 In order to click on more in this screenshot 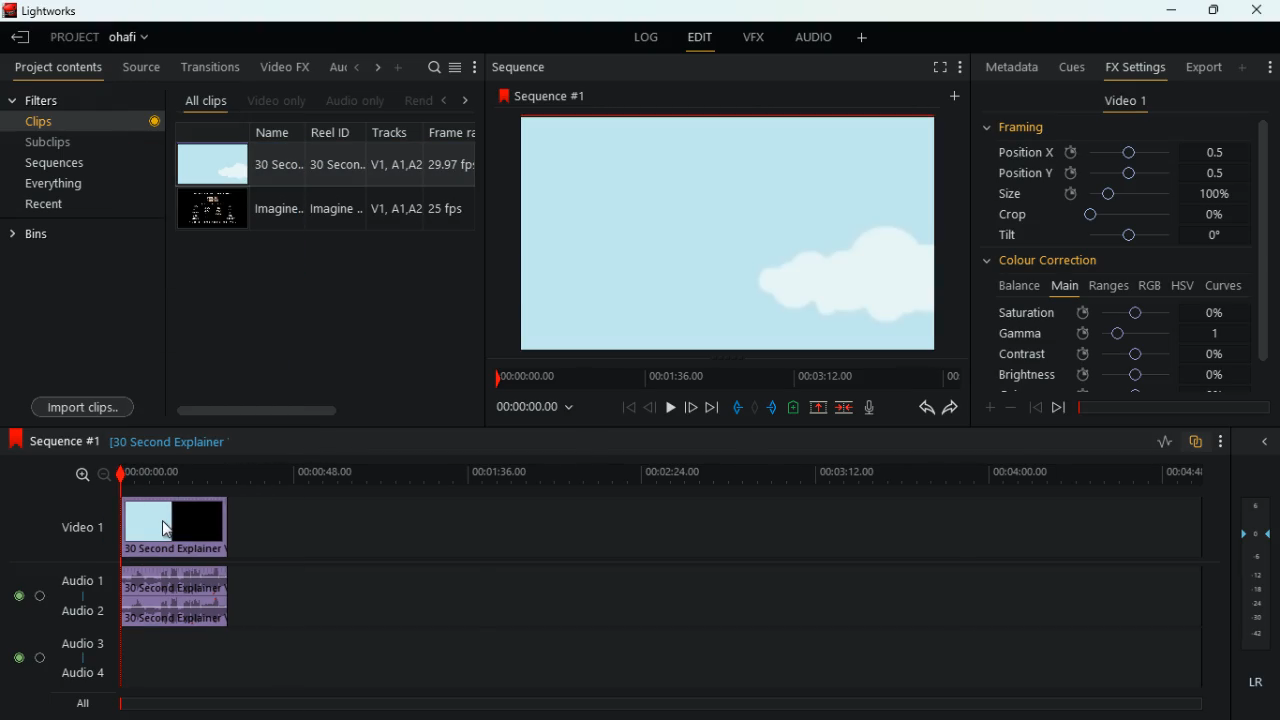, I will do `click(1222, 442)`.